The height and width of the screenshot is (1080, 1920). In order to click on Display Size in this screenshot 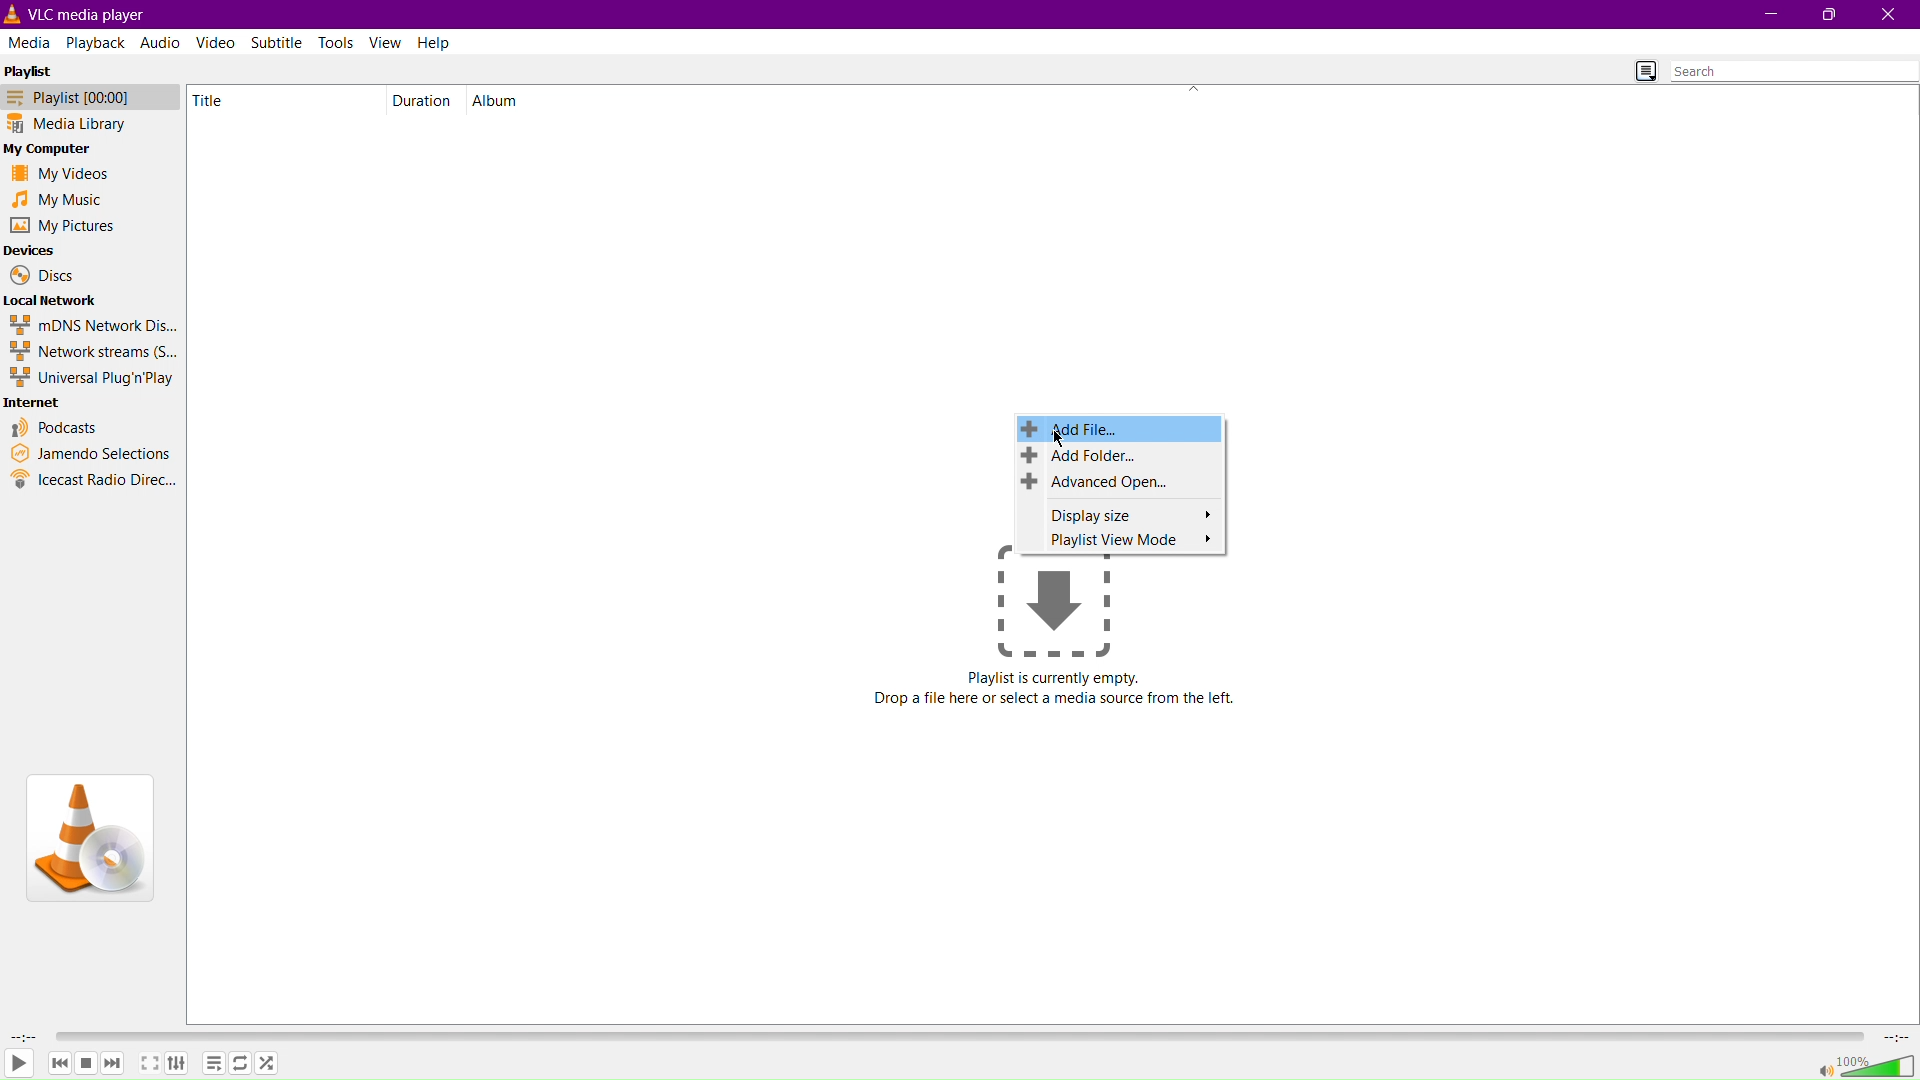, I will do `click(1121, 514)`.